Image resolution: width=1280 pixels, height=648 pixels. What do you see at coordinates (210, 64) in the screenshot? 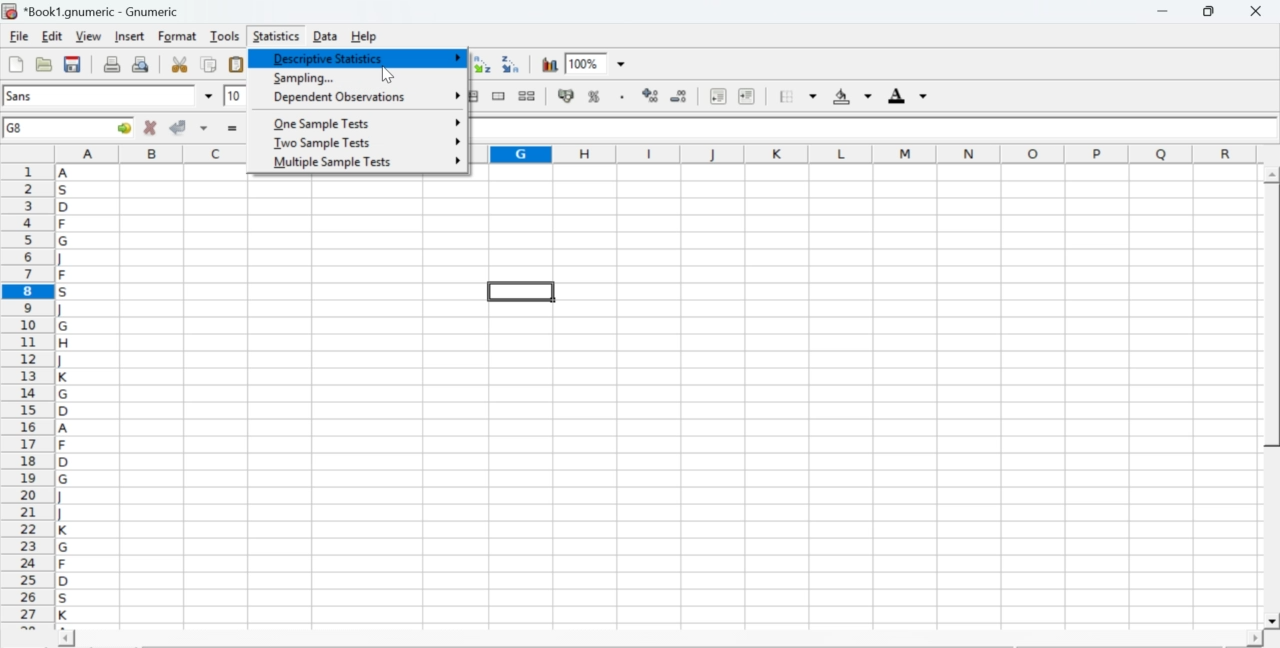
I see `copy` at bounding box center [210, 64].